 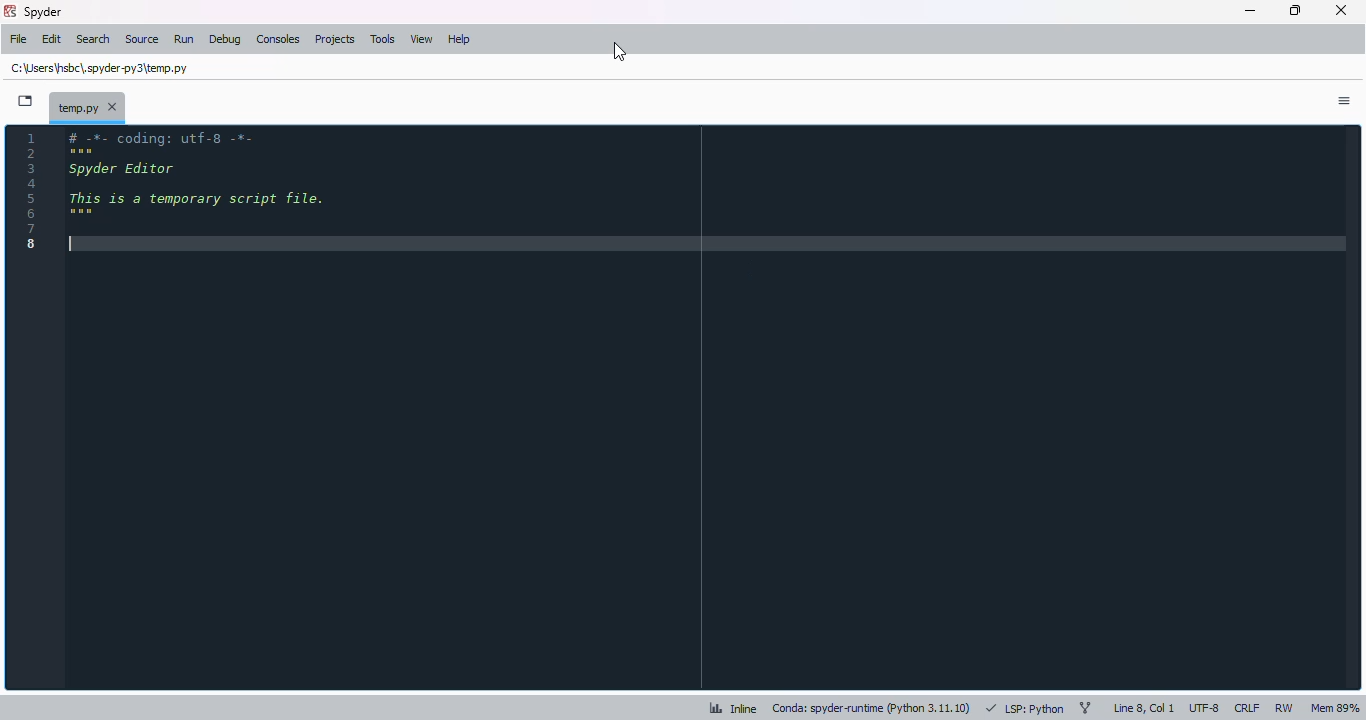 I want to click on minimize, so click(x=1250, y=11).